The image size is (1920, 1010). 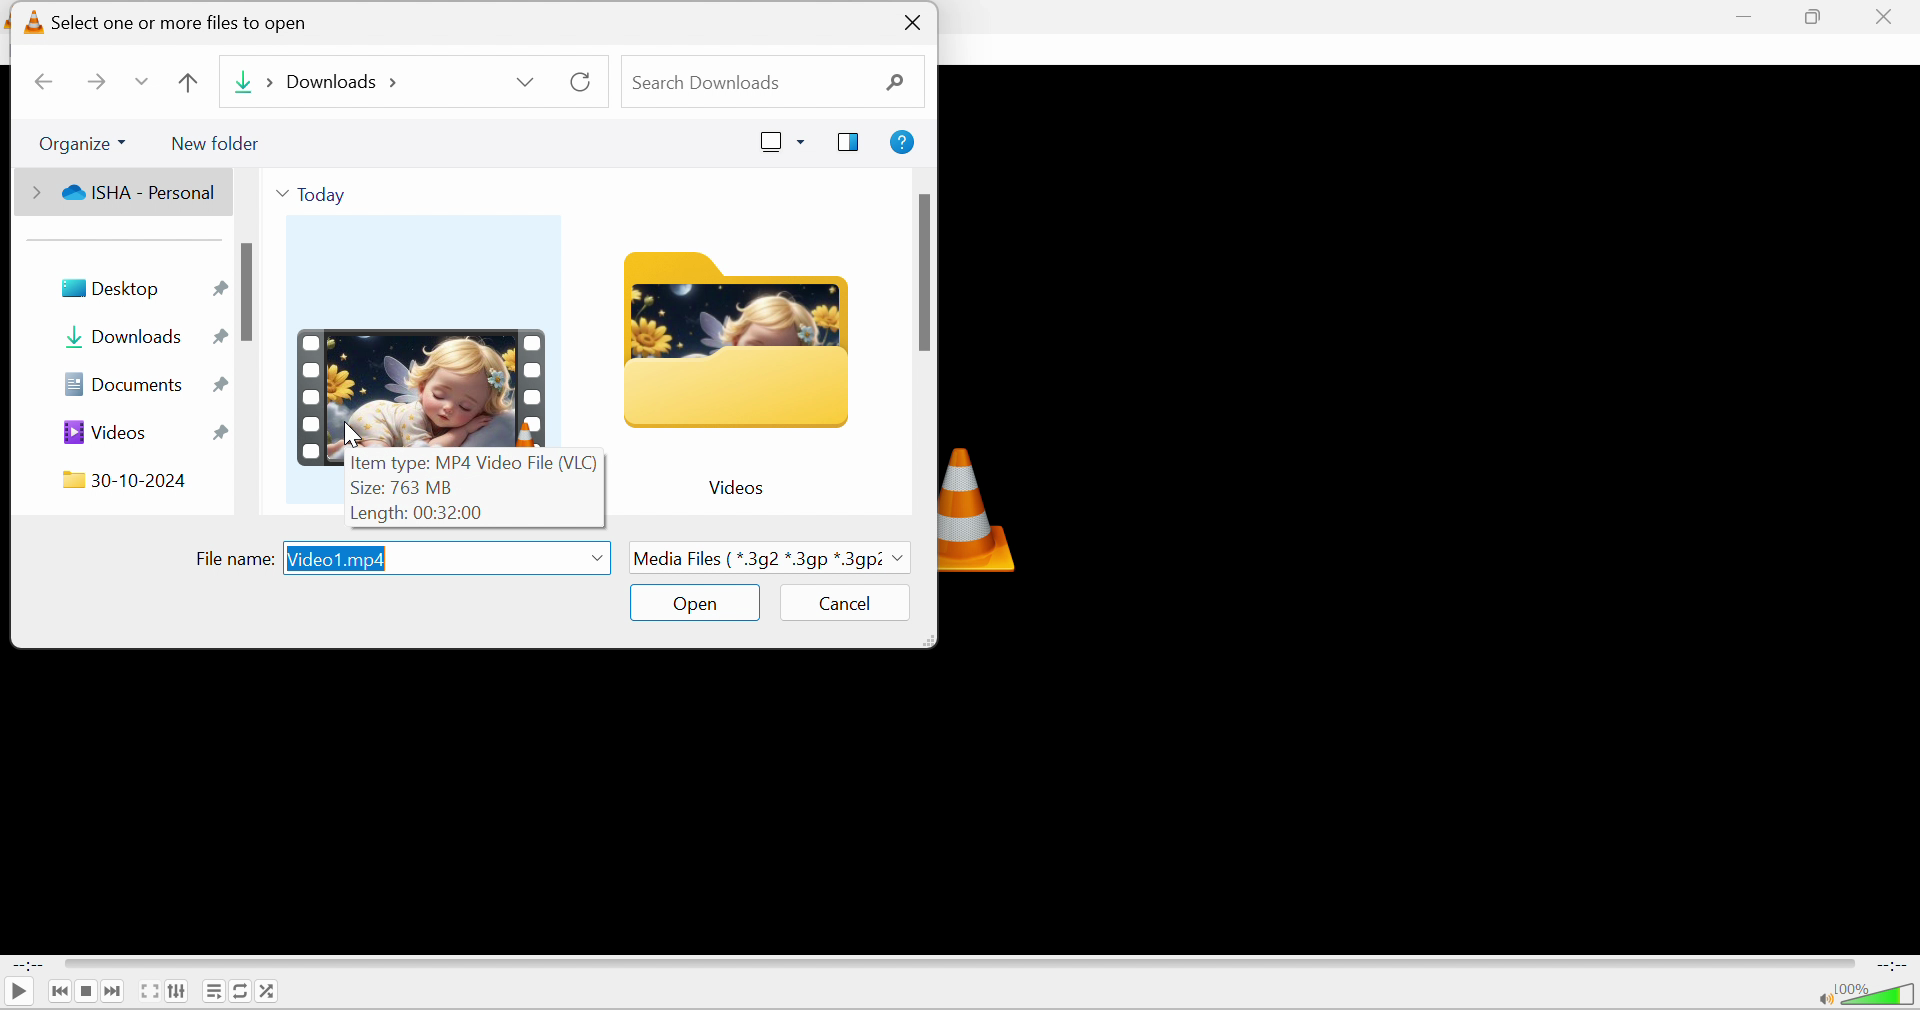 I want to click on Toggle playlist, so click(x=213, y=991).